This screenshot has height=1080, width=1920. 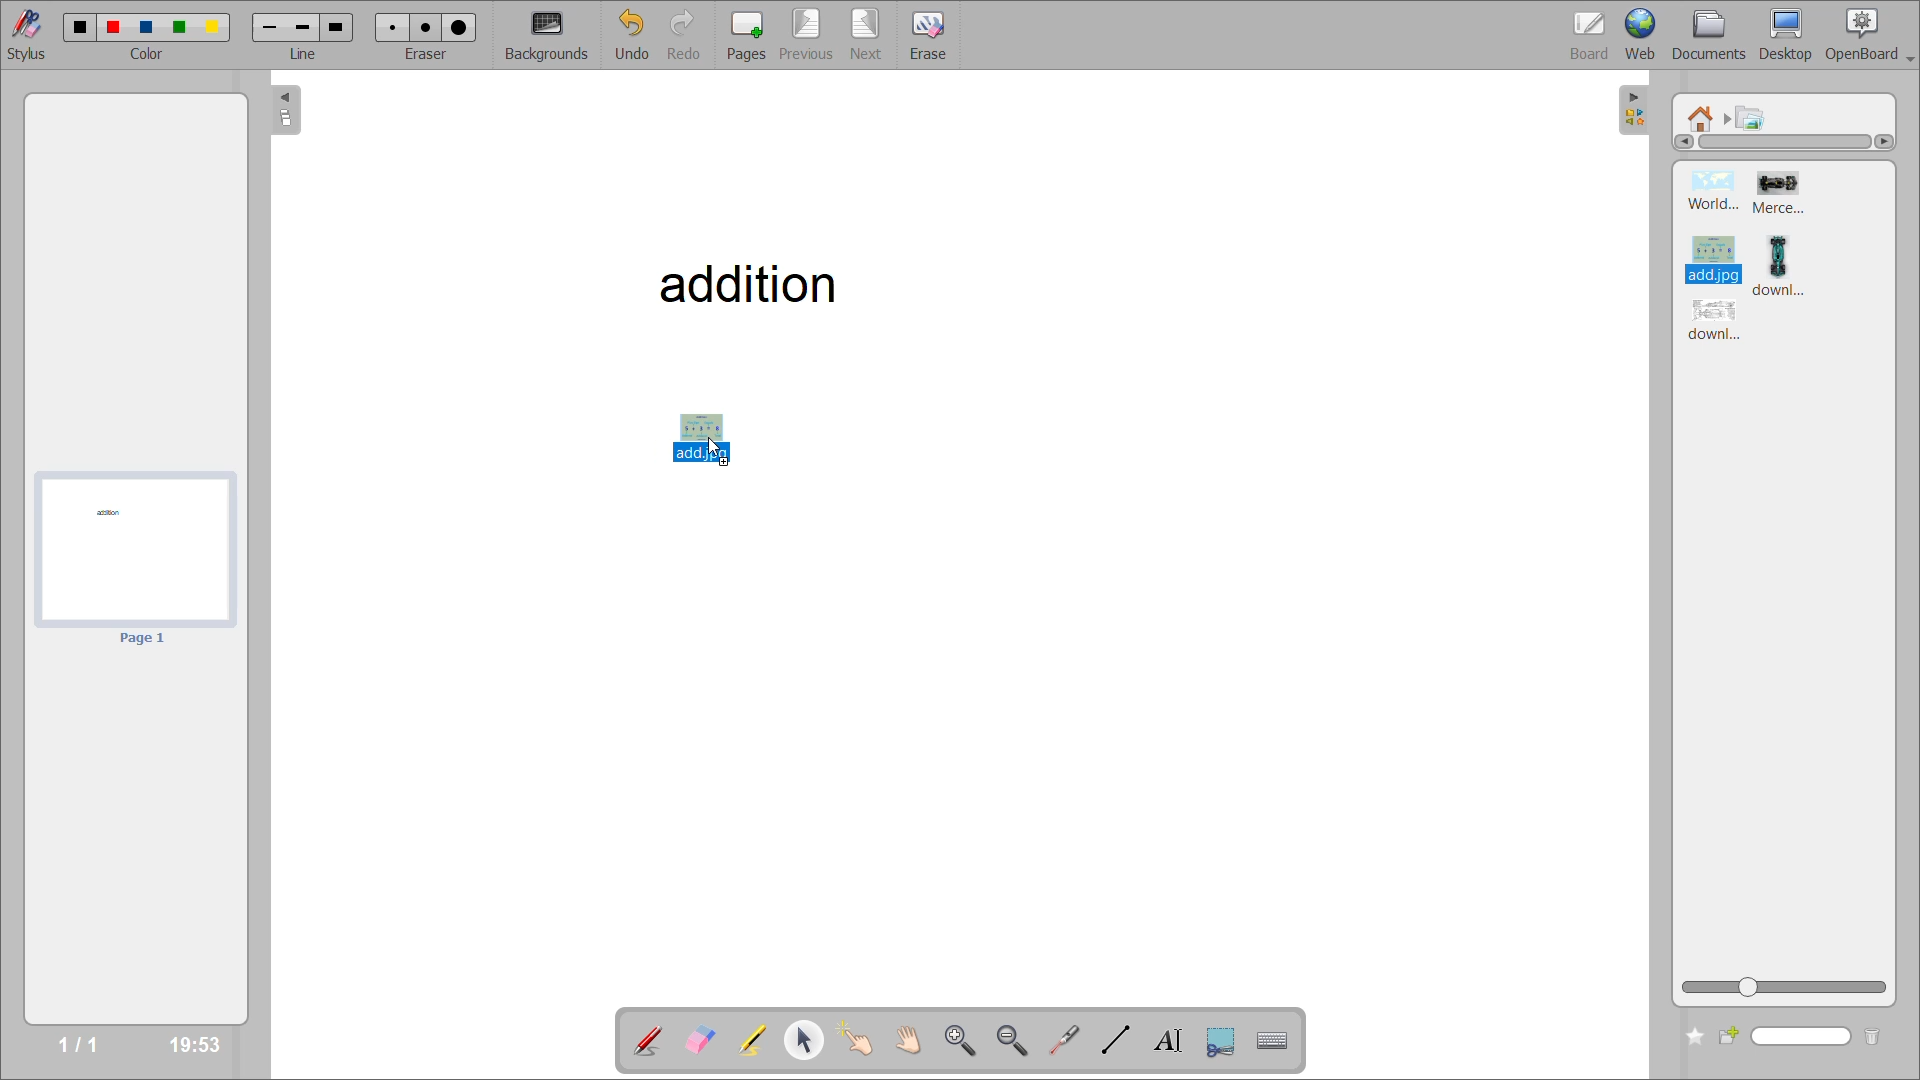 I want to click on display virtual keyboard, so click(x=1276, y=1039).